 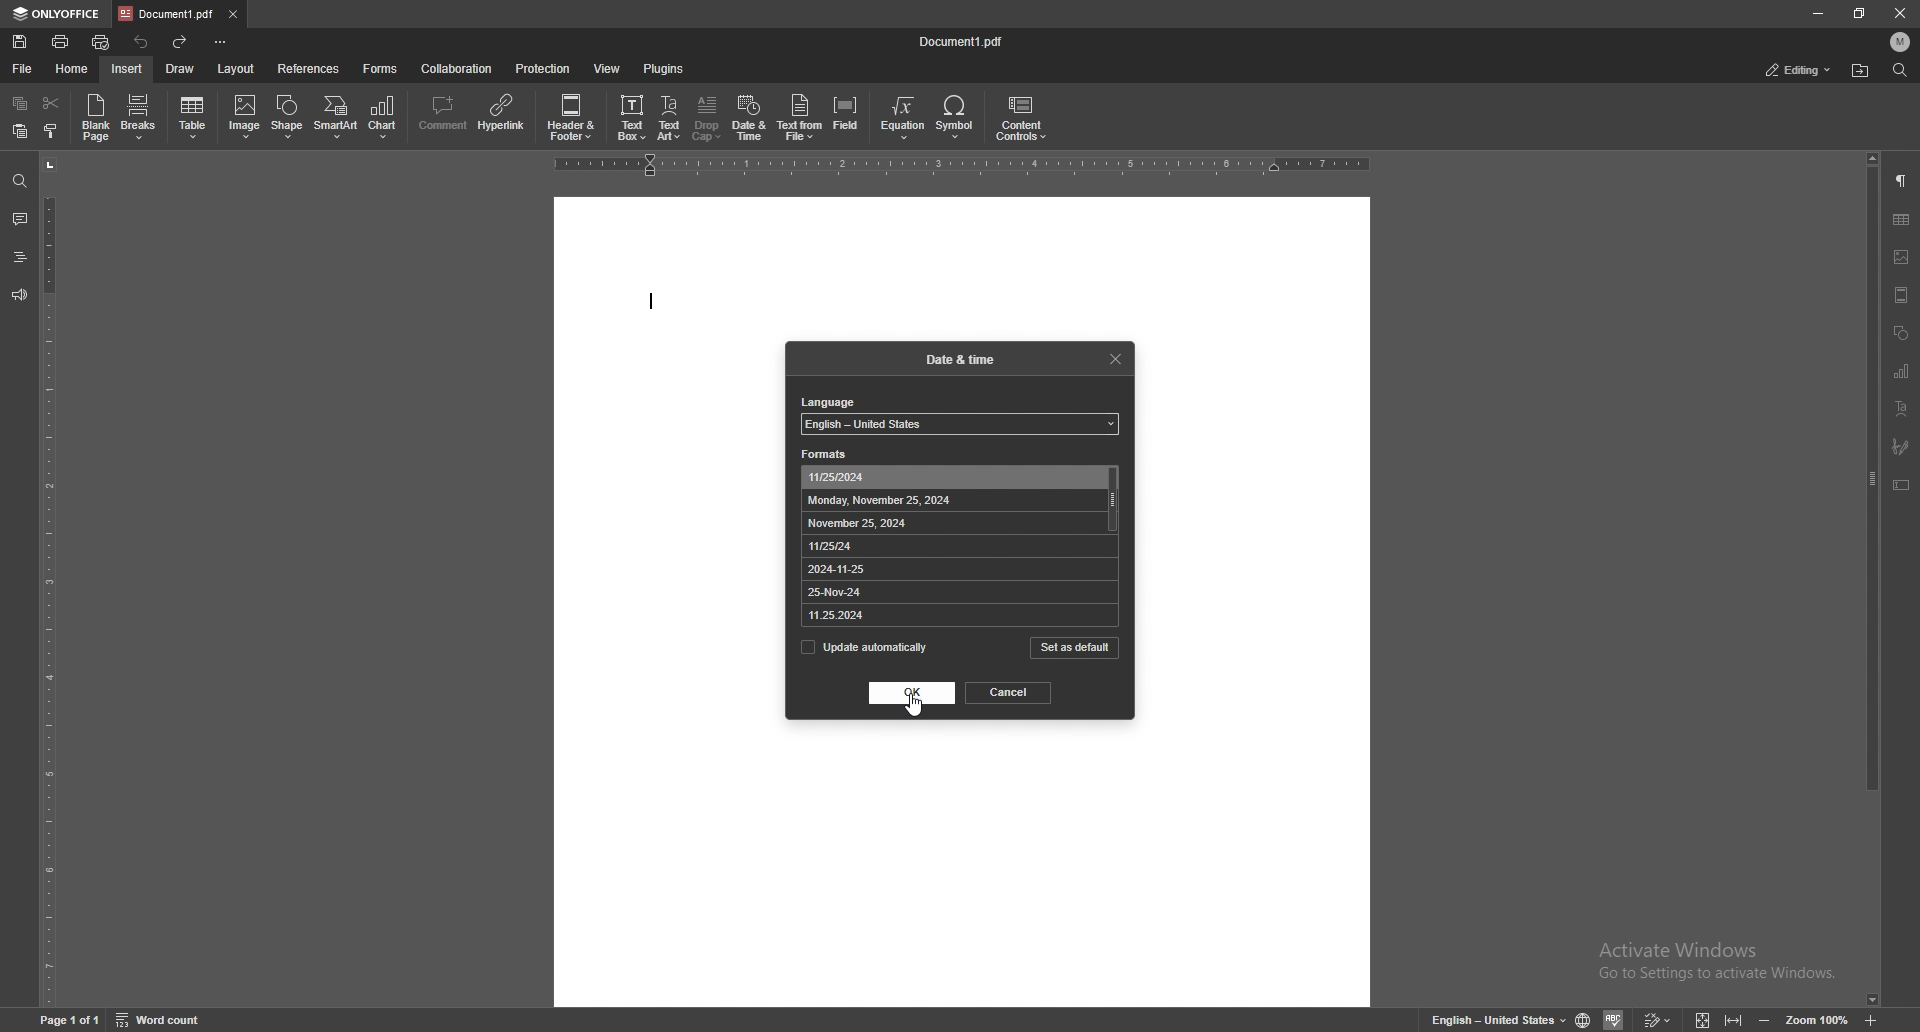 What do you see at coordinates (1114, 359) in the screenshot?
I see `close` at bounding box center [1114, 359].